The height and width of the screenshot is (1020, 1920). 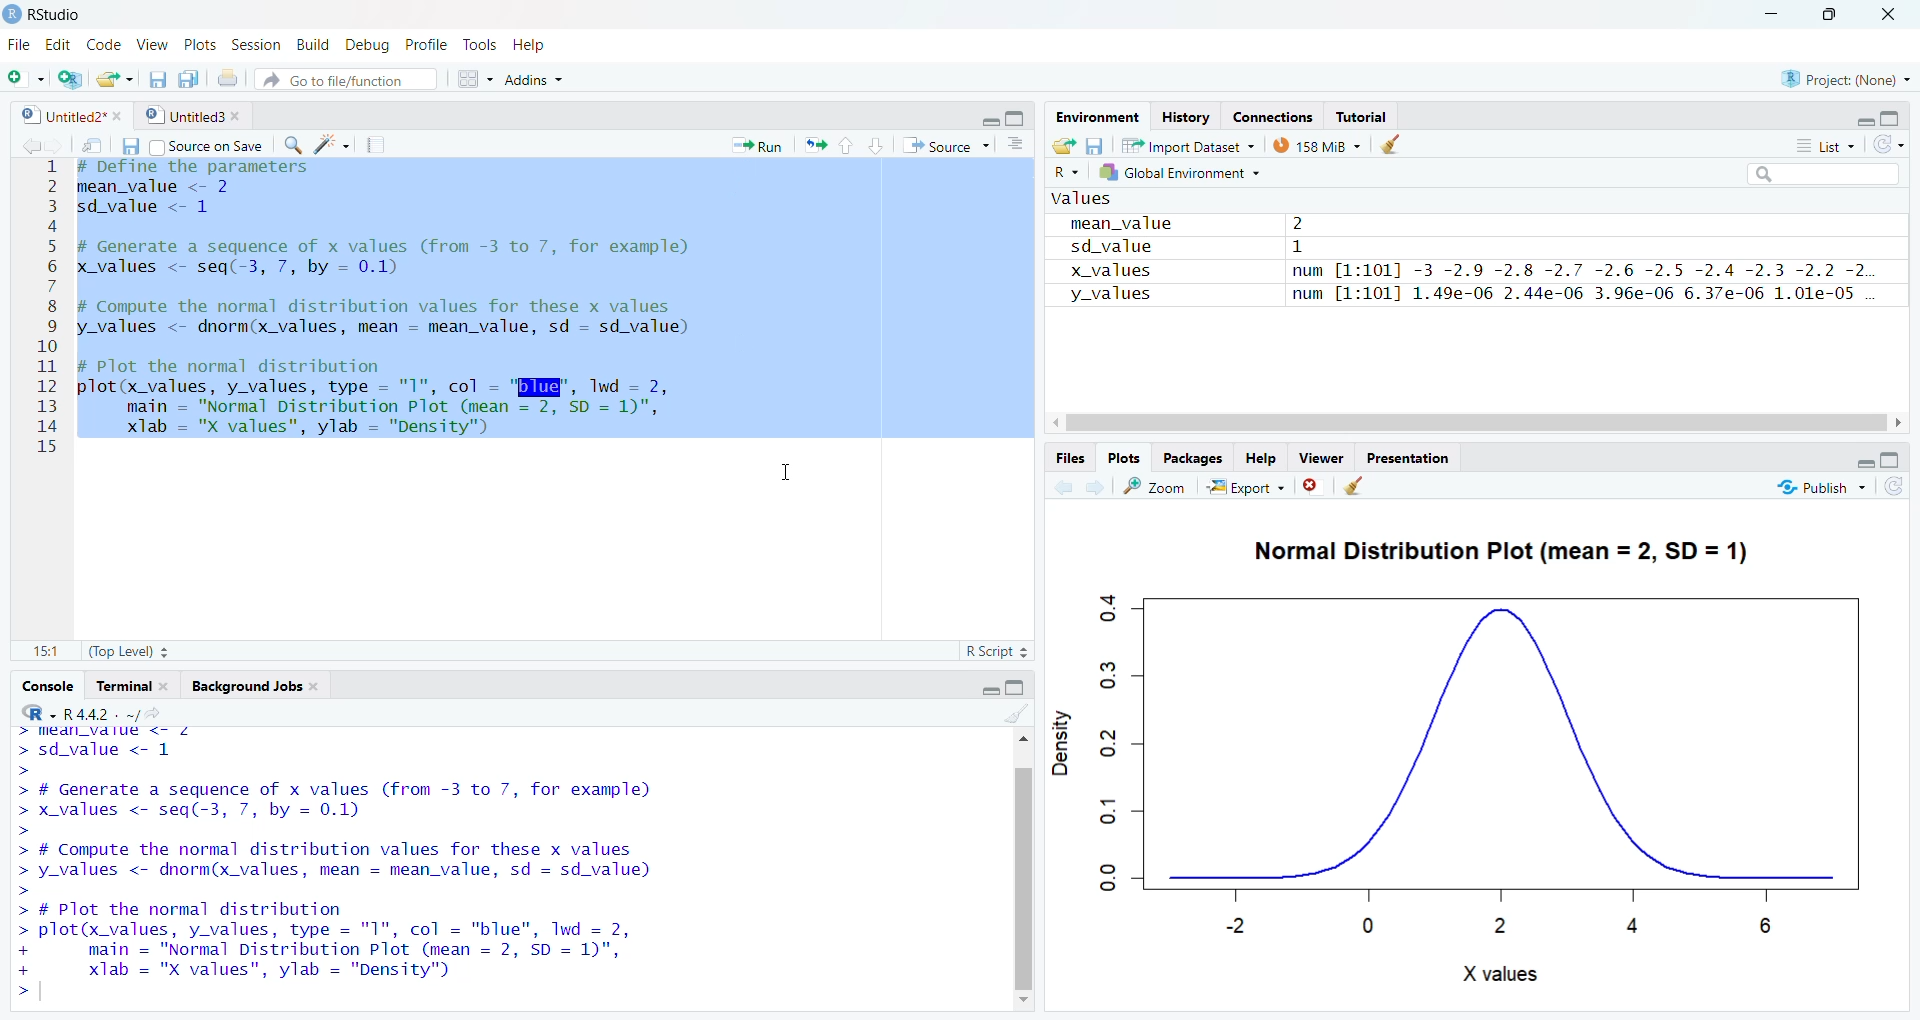 What do you see at coordinates (1835, 79) in the screenshot?
I see `U Project: (None) +` at bounding box center [1835, 79].